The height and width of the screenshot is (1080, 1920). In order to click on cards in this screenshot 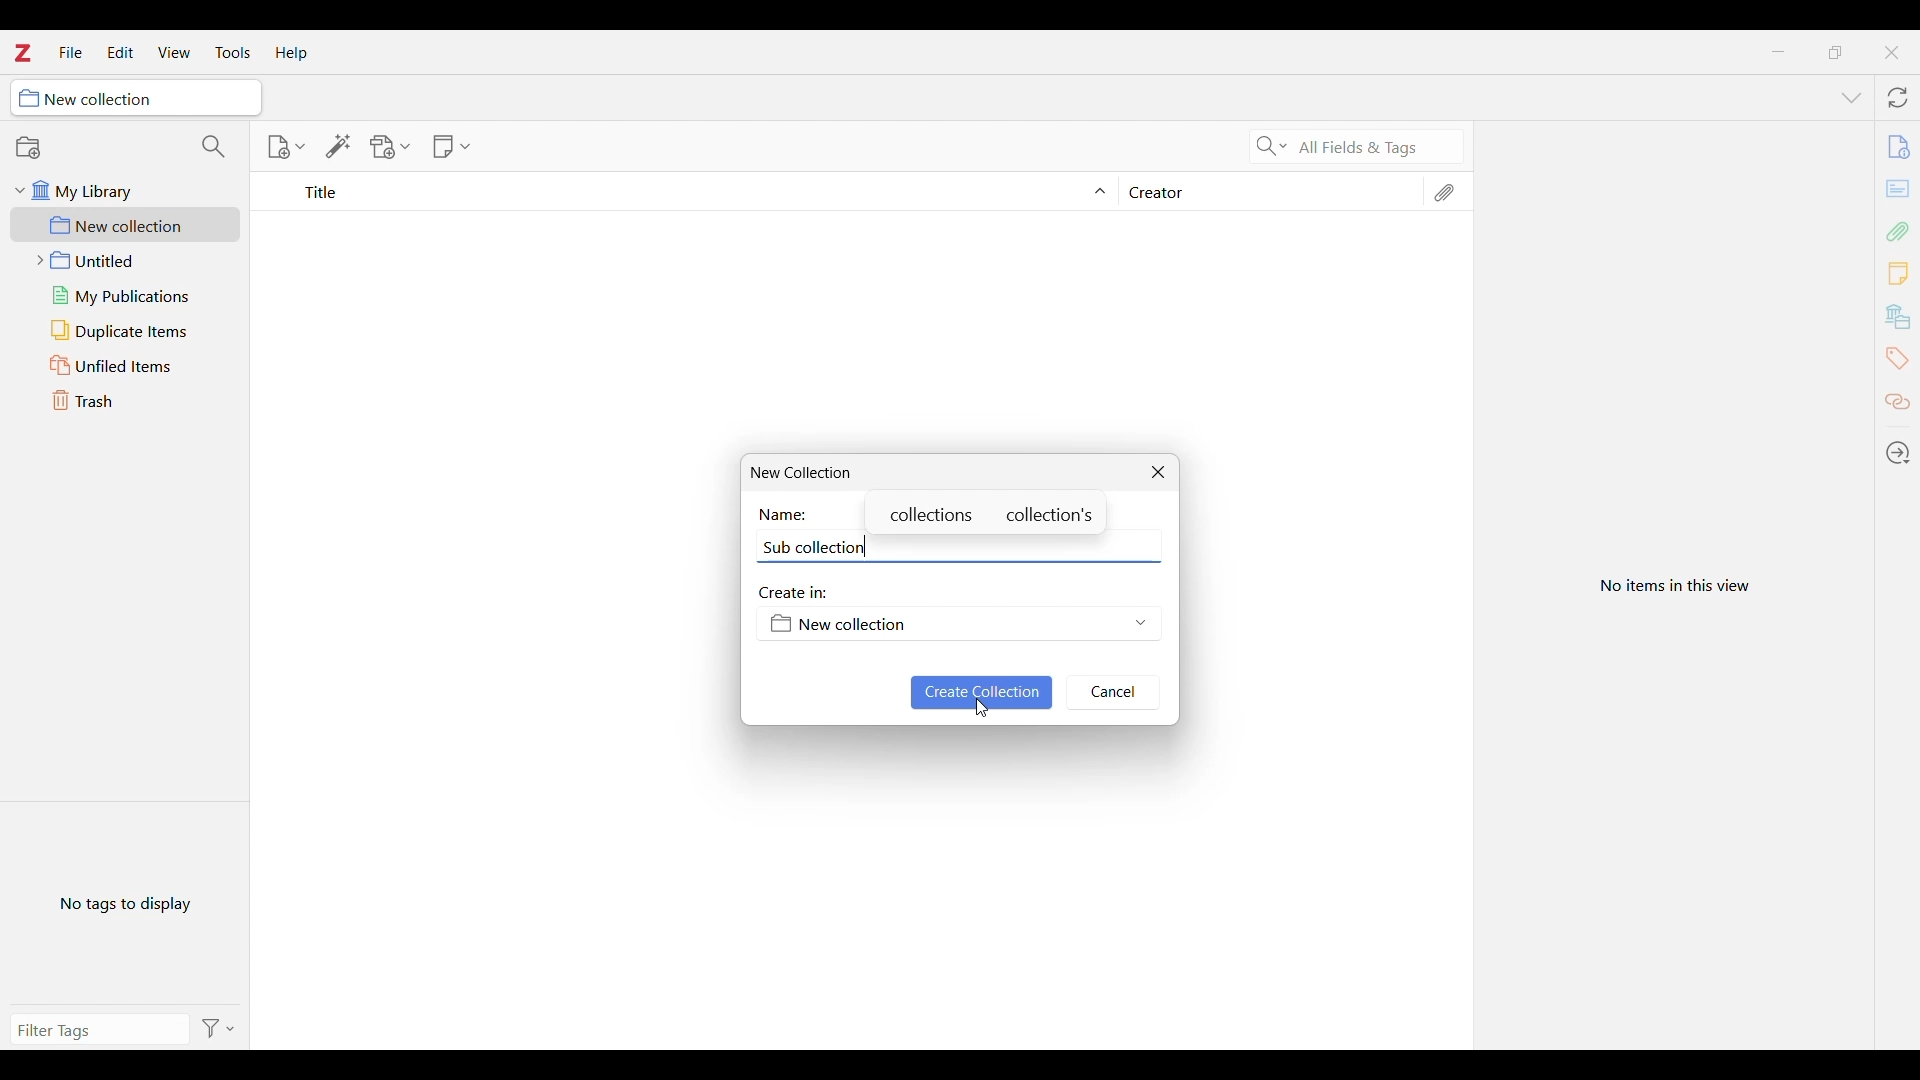, I will do `click(1900, 191)`.